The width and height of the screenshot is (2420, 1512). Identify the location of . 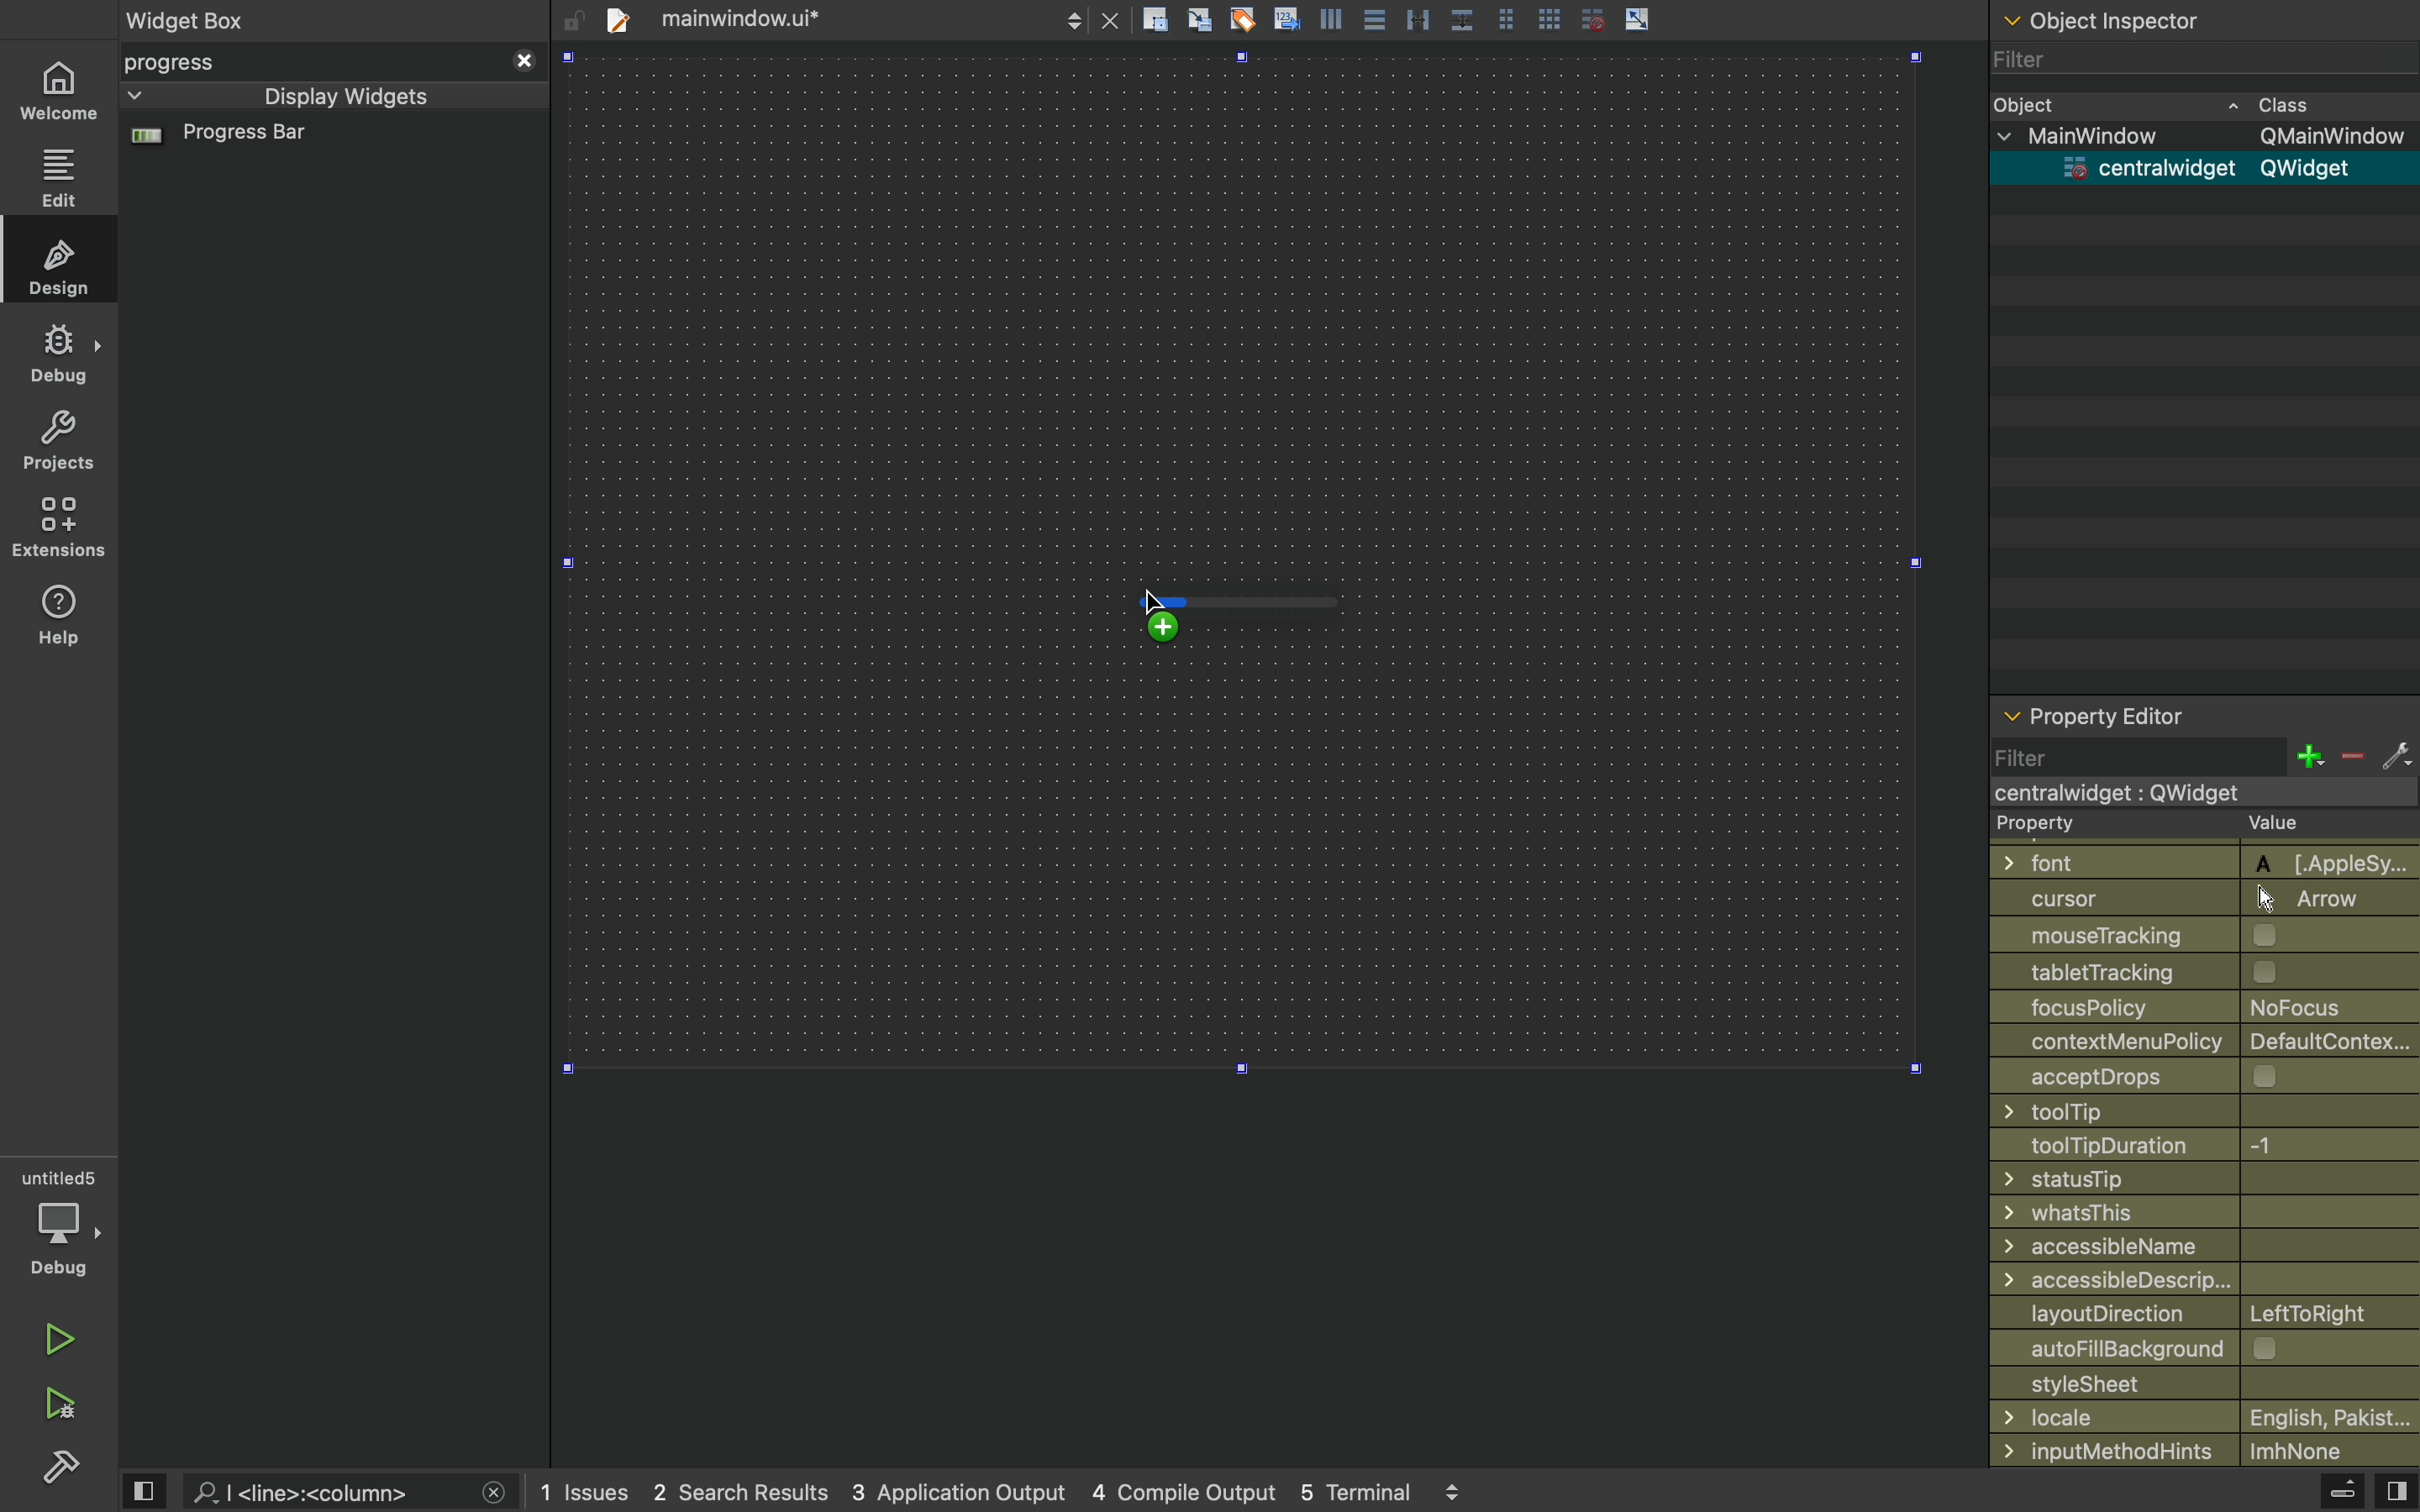
(135, 1494).